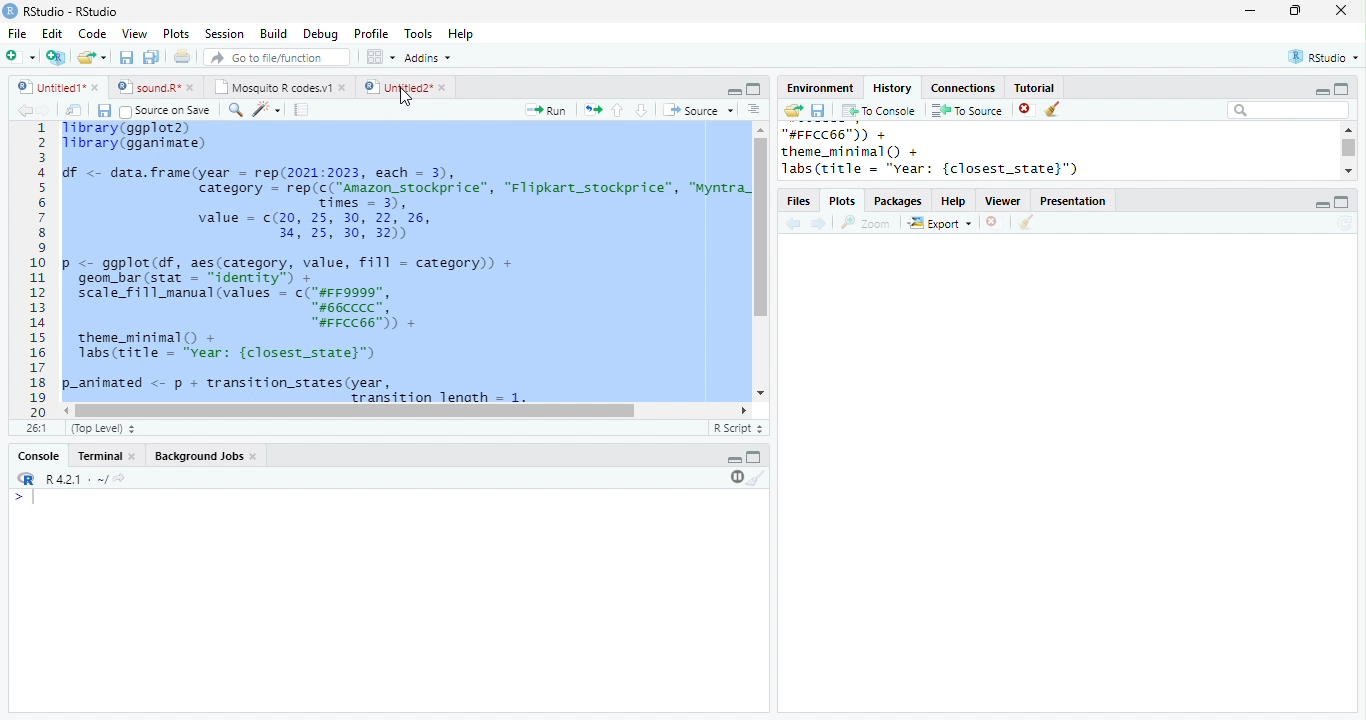  What do you see at coordinates (744, 410) in the screenshot?
I see `scroll left` at bounding box center [744, 410].